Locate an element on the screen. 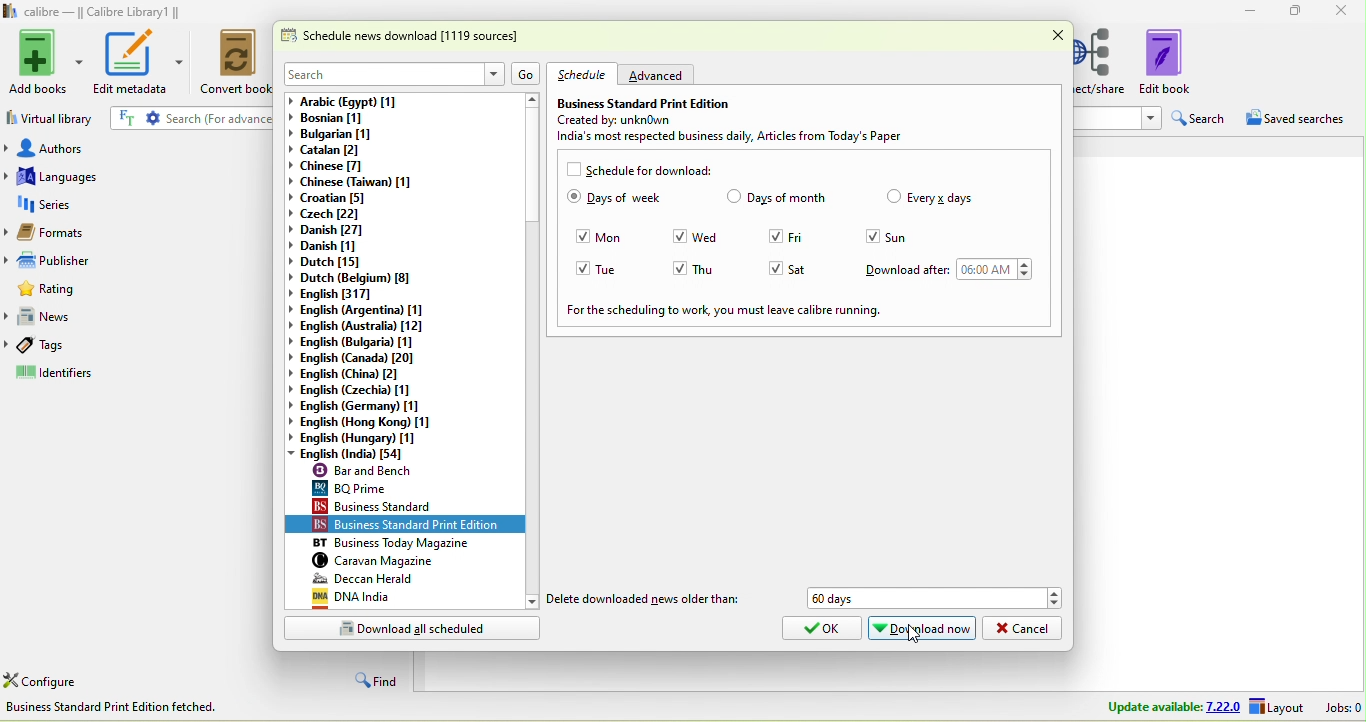  Checkbox is located at coordinates (680, 236).